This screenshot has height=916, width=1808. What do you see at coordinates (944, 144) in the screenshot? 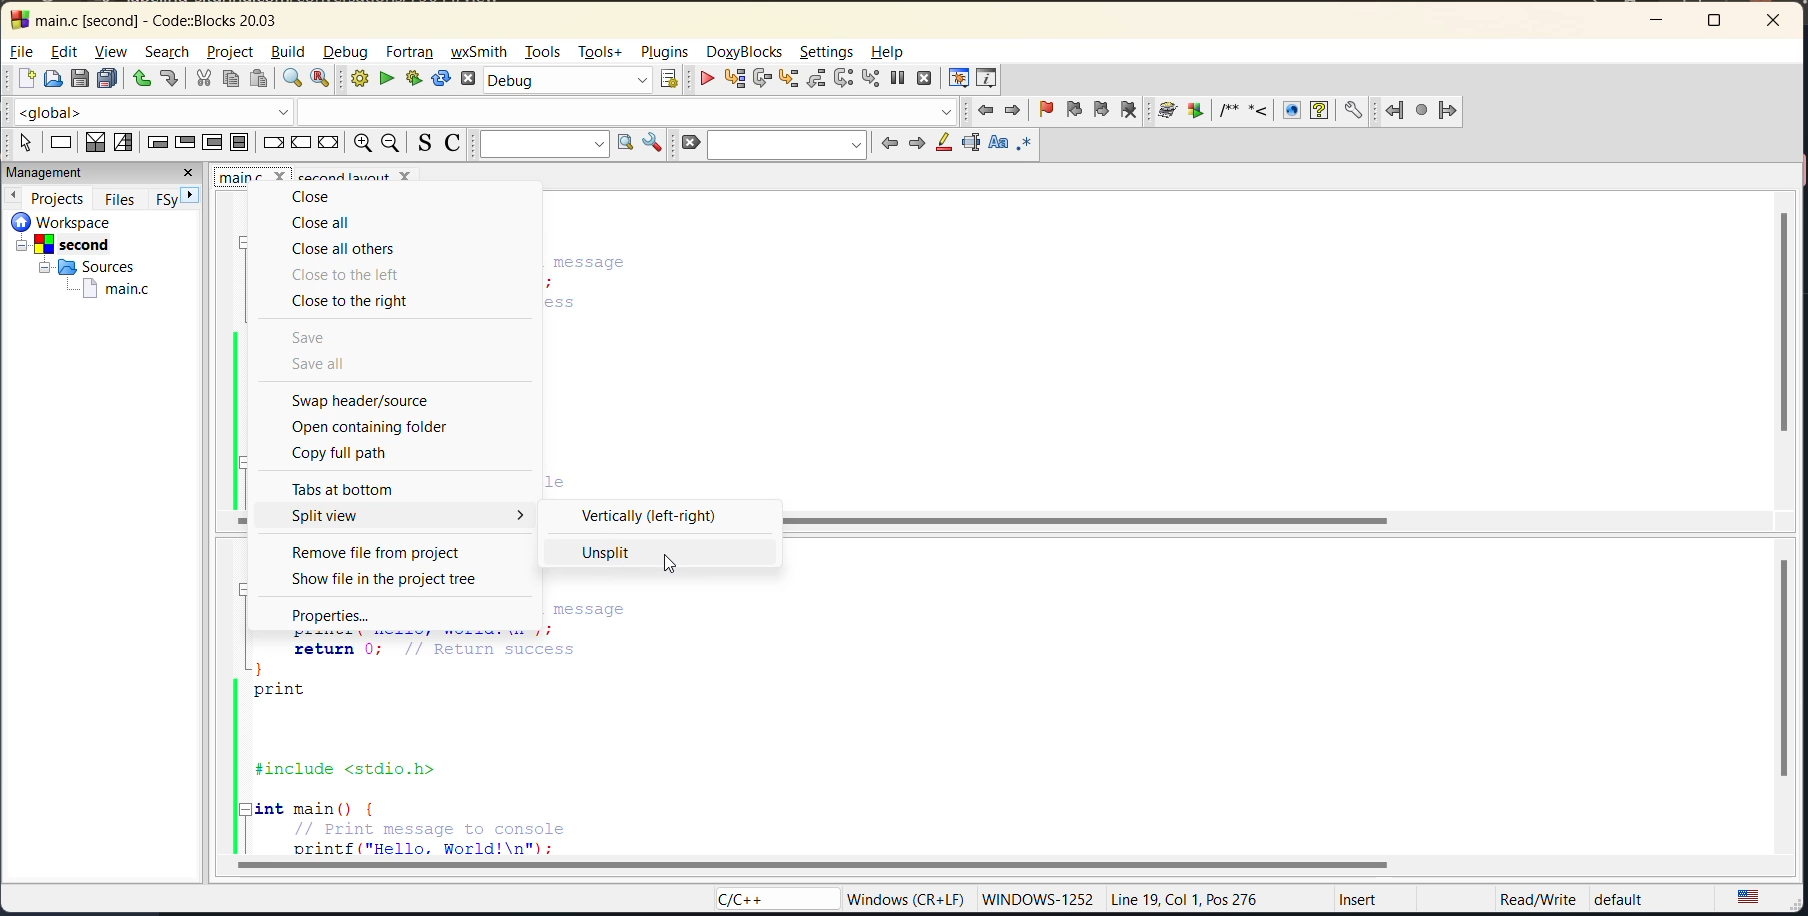
I see `highlight` at bounding box center [944, 144].